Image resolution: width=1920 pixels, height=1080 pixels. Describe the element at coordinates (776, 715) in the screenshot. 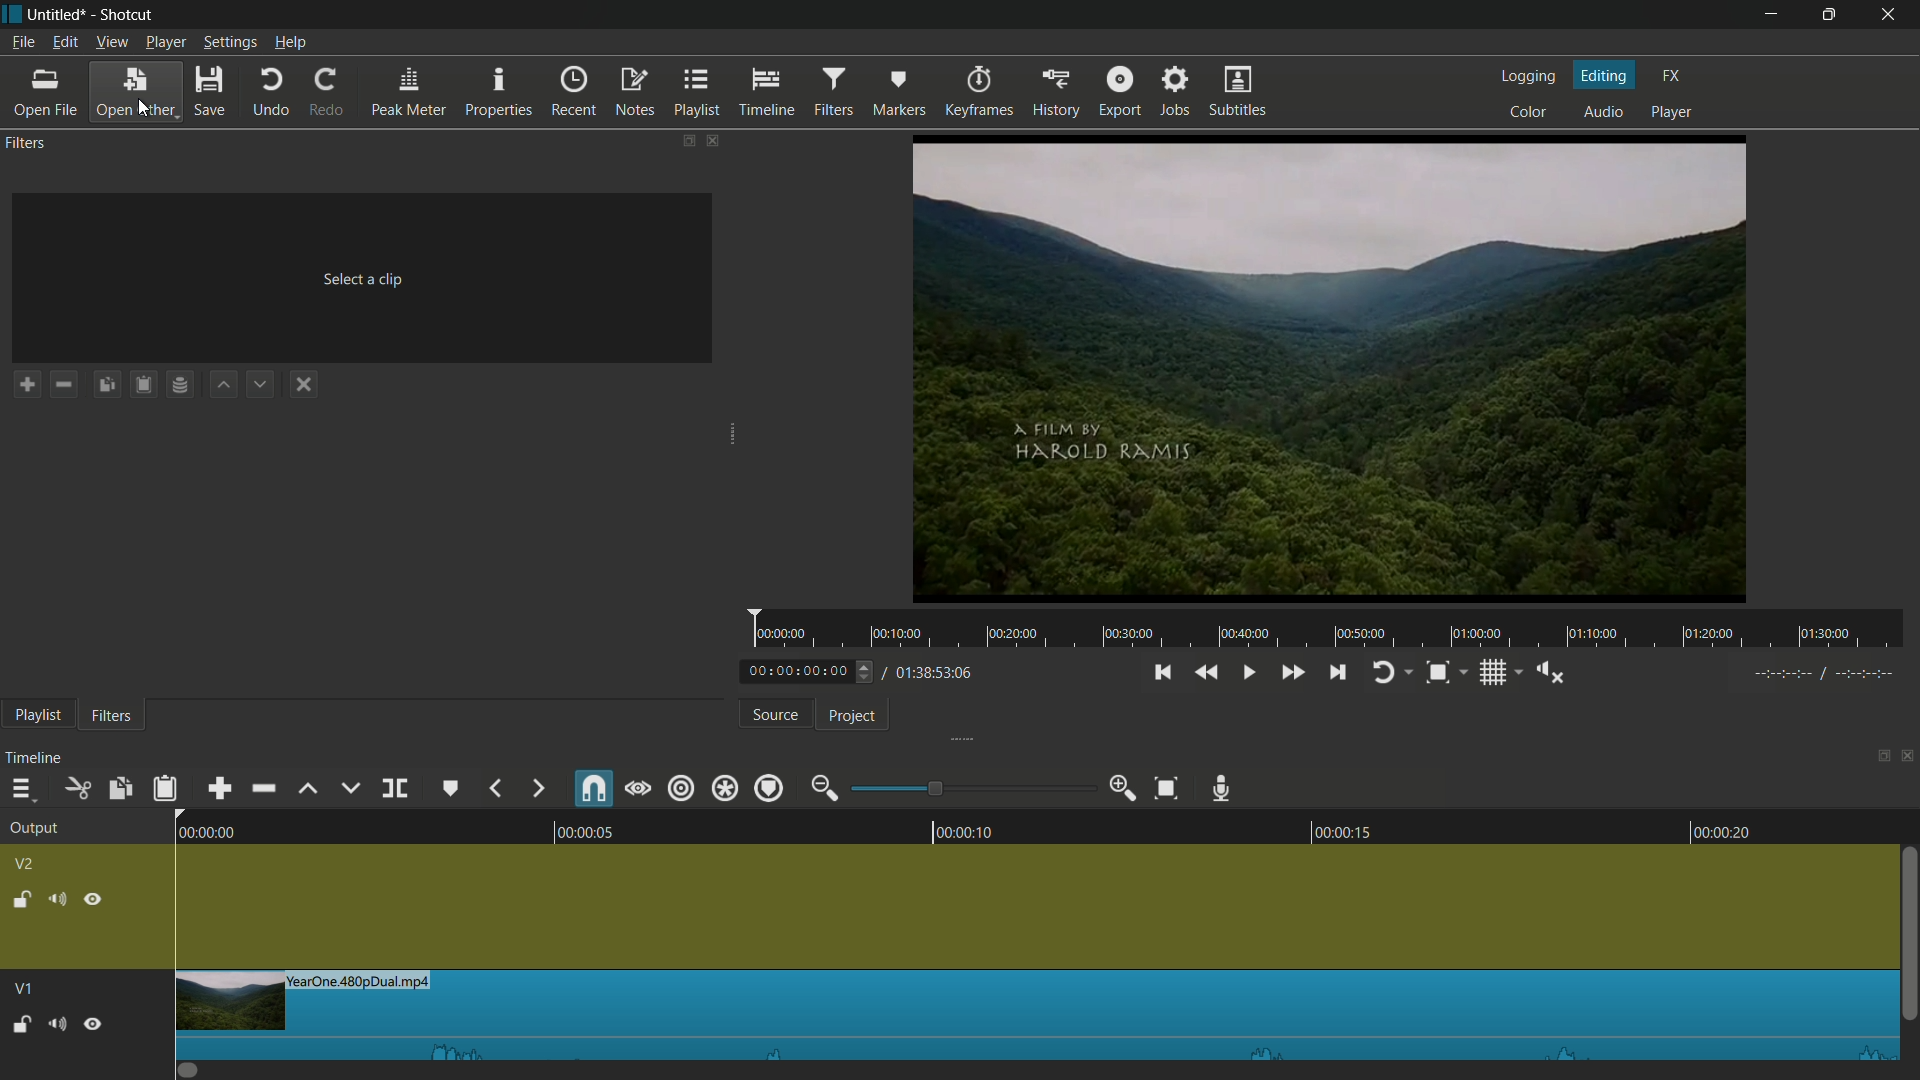

I see `source` at that location.